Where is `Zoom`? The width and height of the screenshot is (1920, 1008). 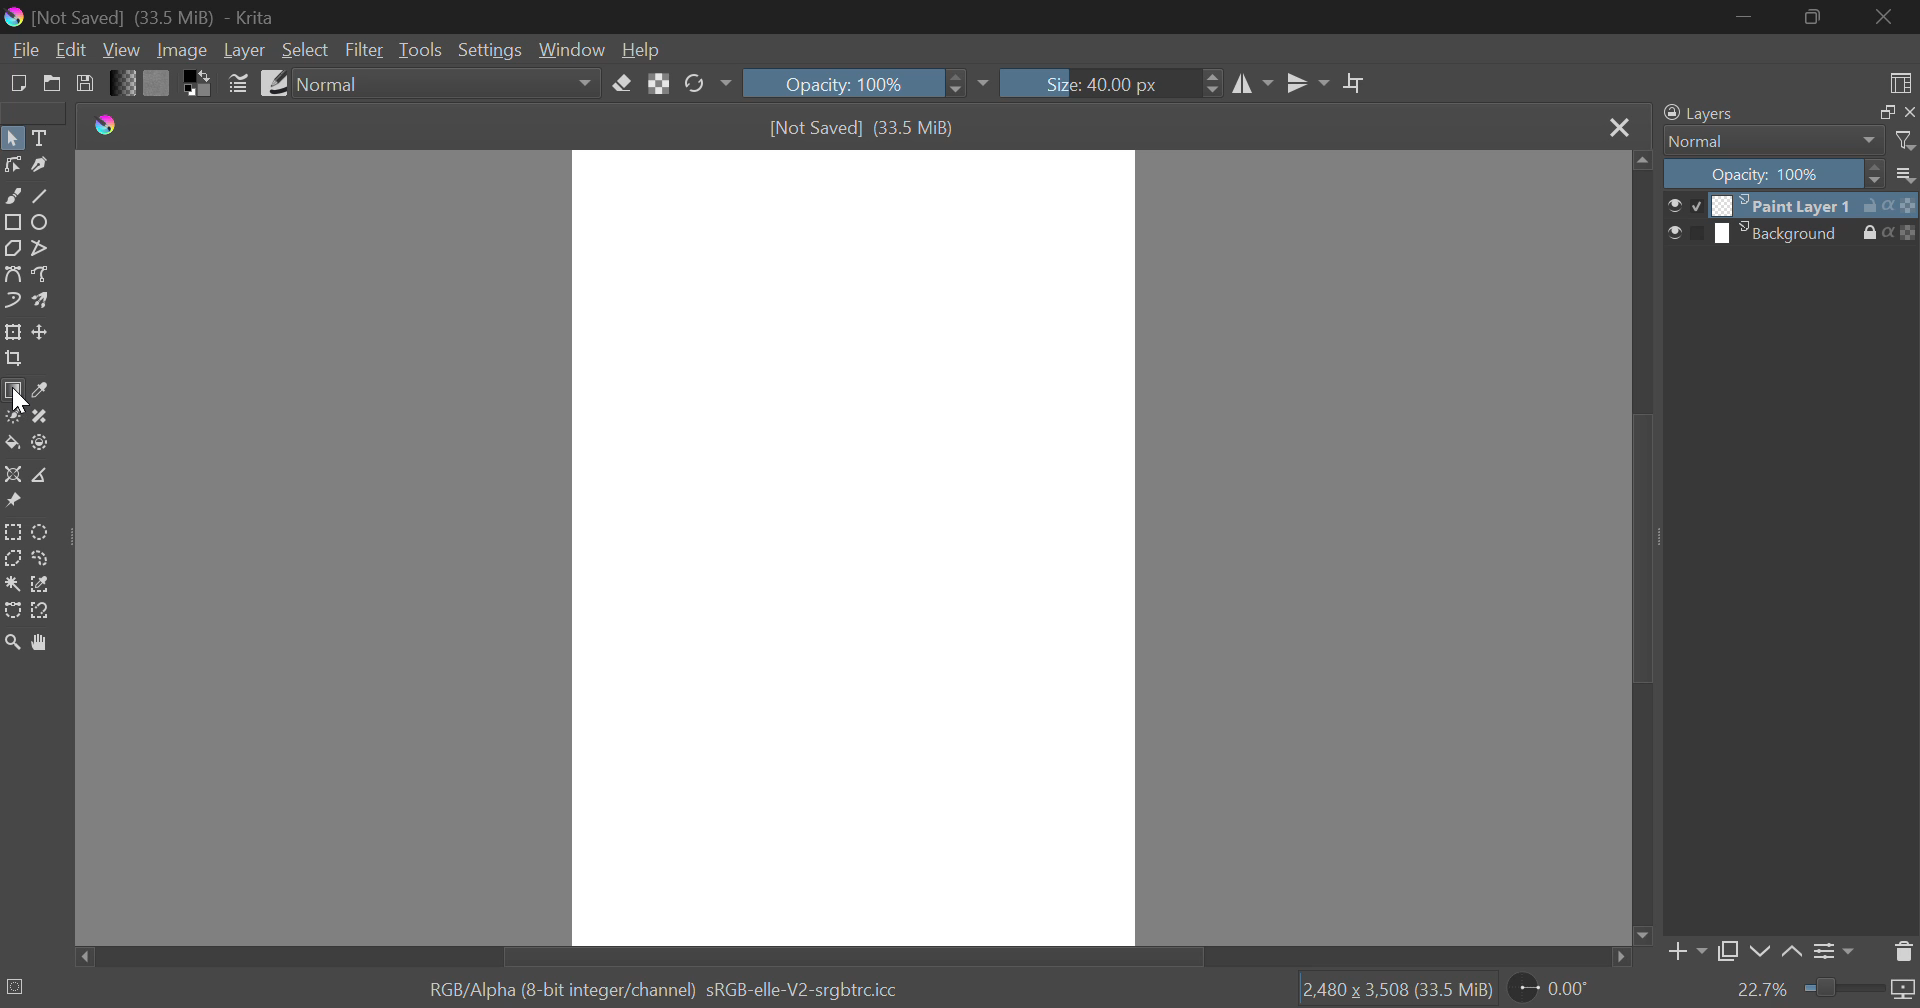
Zoom is located at coordinates (12, 642).